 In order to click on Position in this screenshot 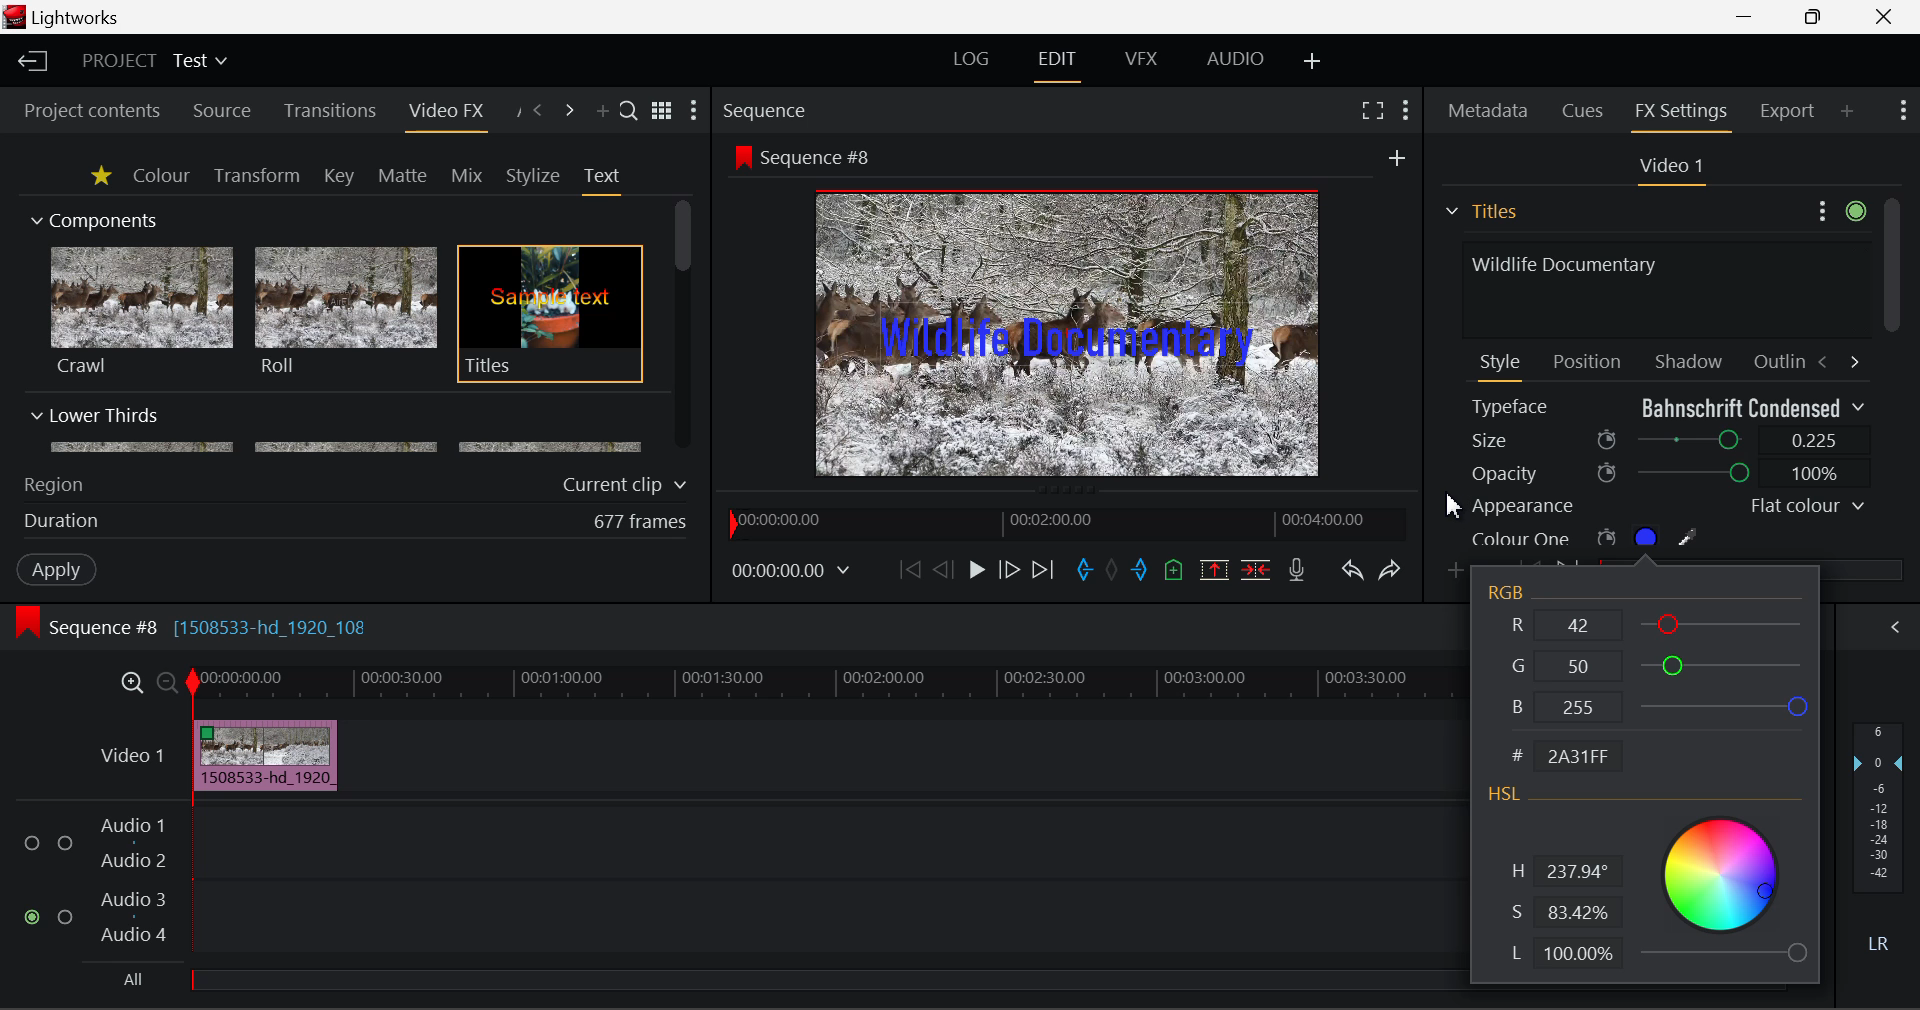, I will do `click(1590, 360)`.